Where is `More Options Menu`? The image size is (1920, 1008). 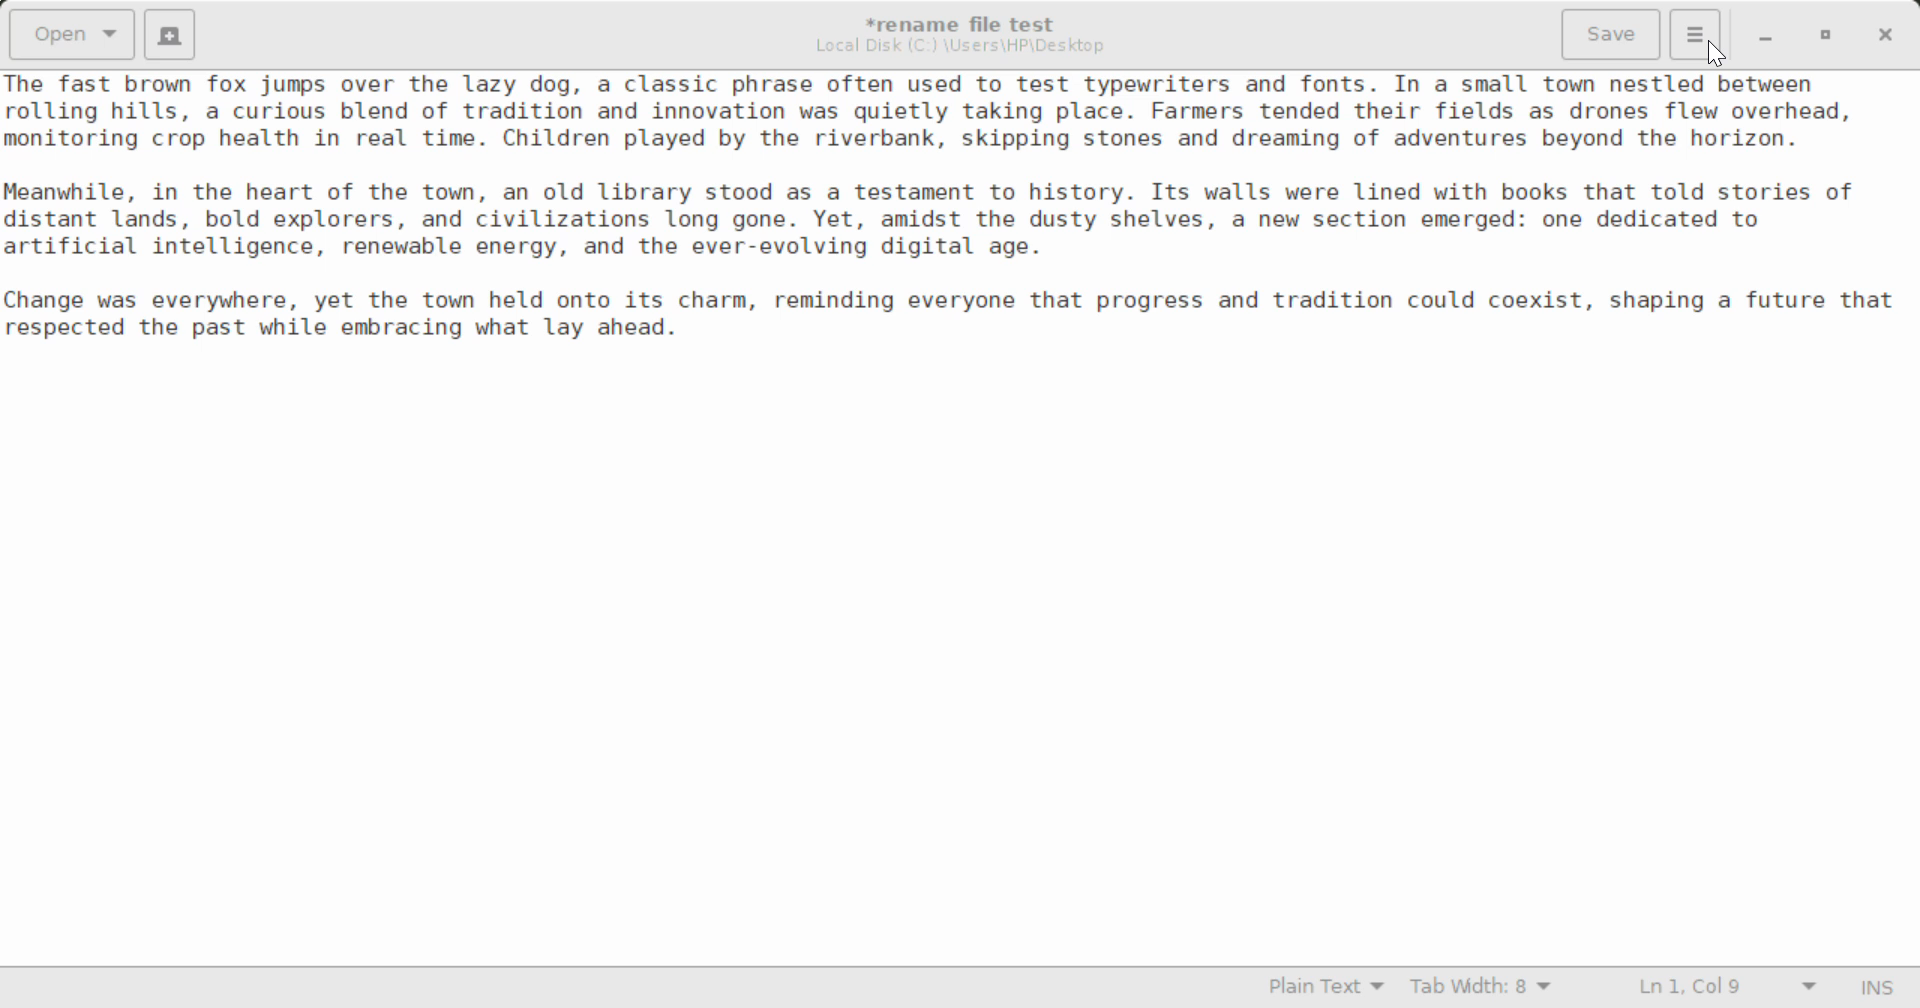 More Options Menu is located at coordinates (1696, 35).